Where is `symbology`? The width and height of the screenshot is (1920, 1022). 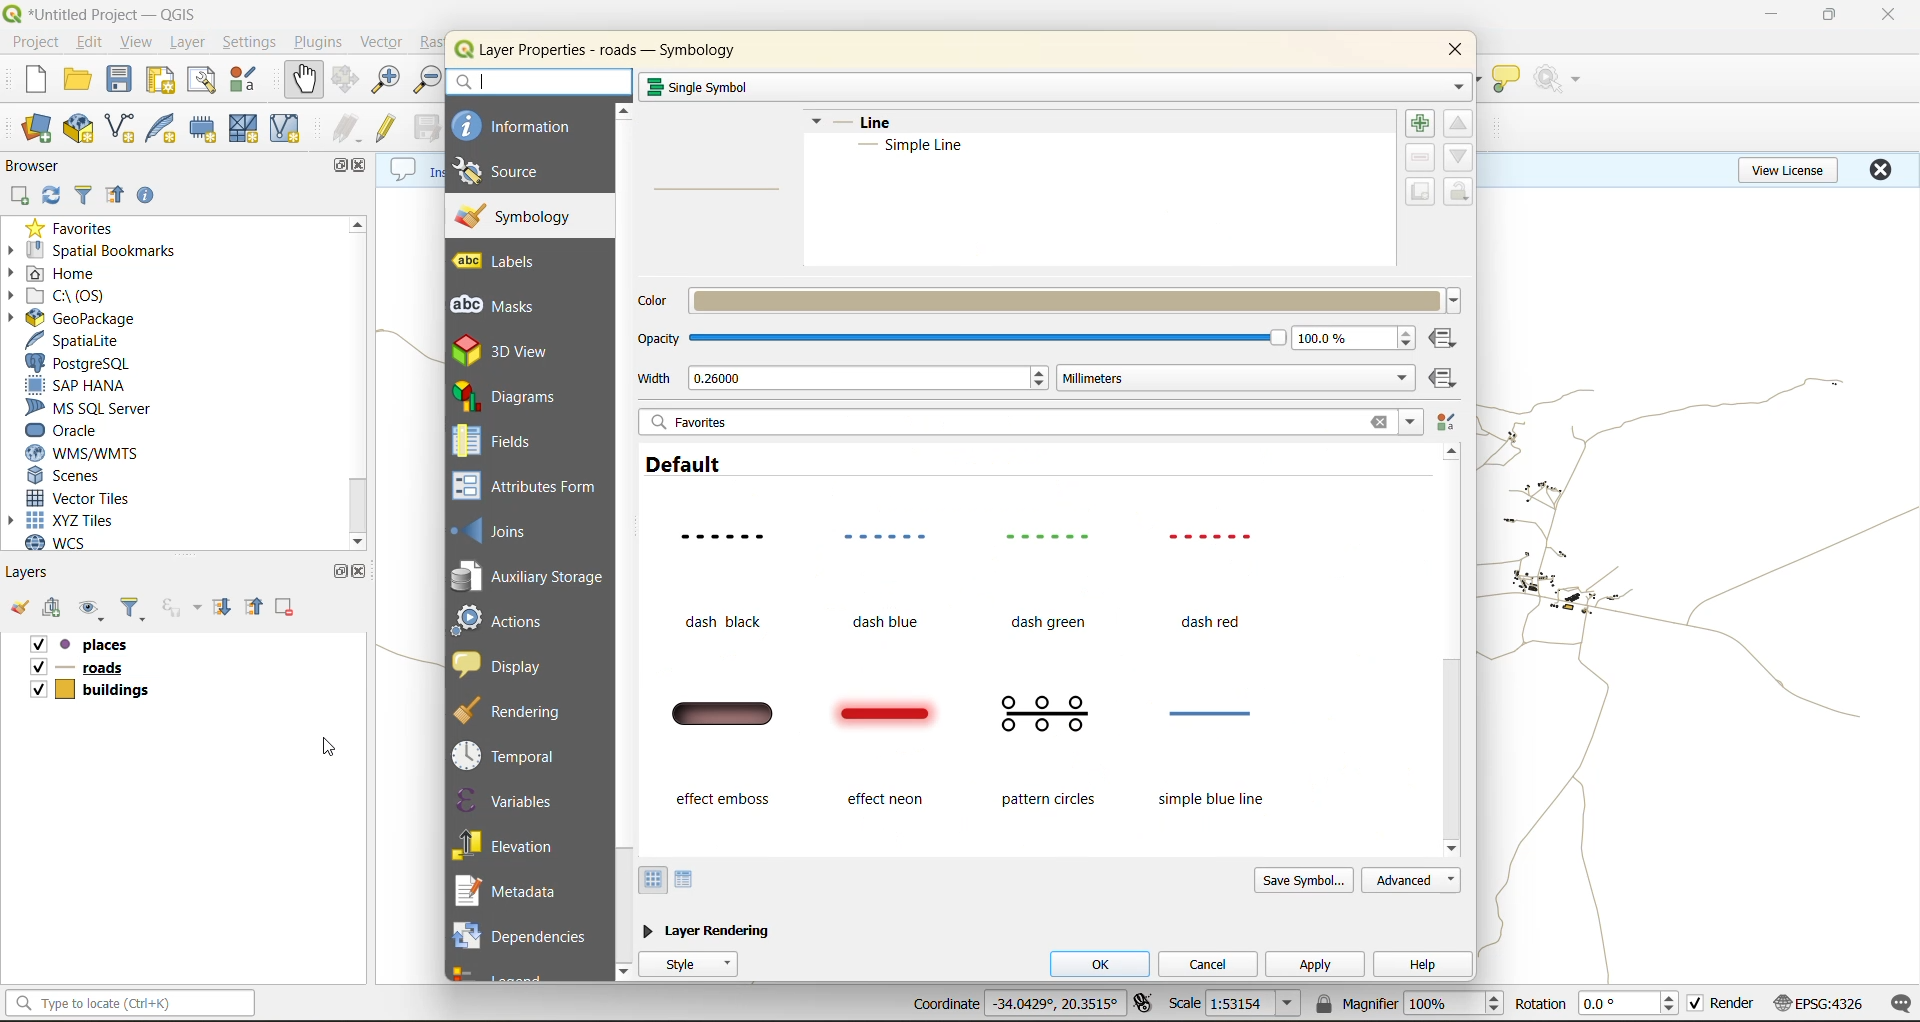 symbology is located at coordinates (522, 215).